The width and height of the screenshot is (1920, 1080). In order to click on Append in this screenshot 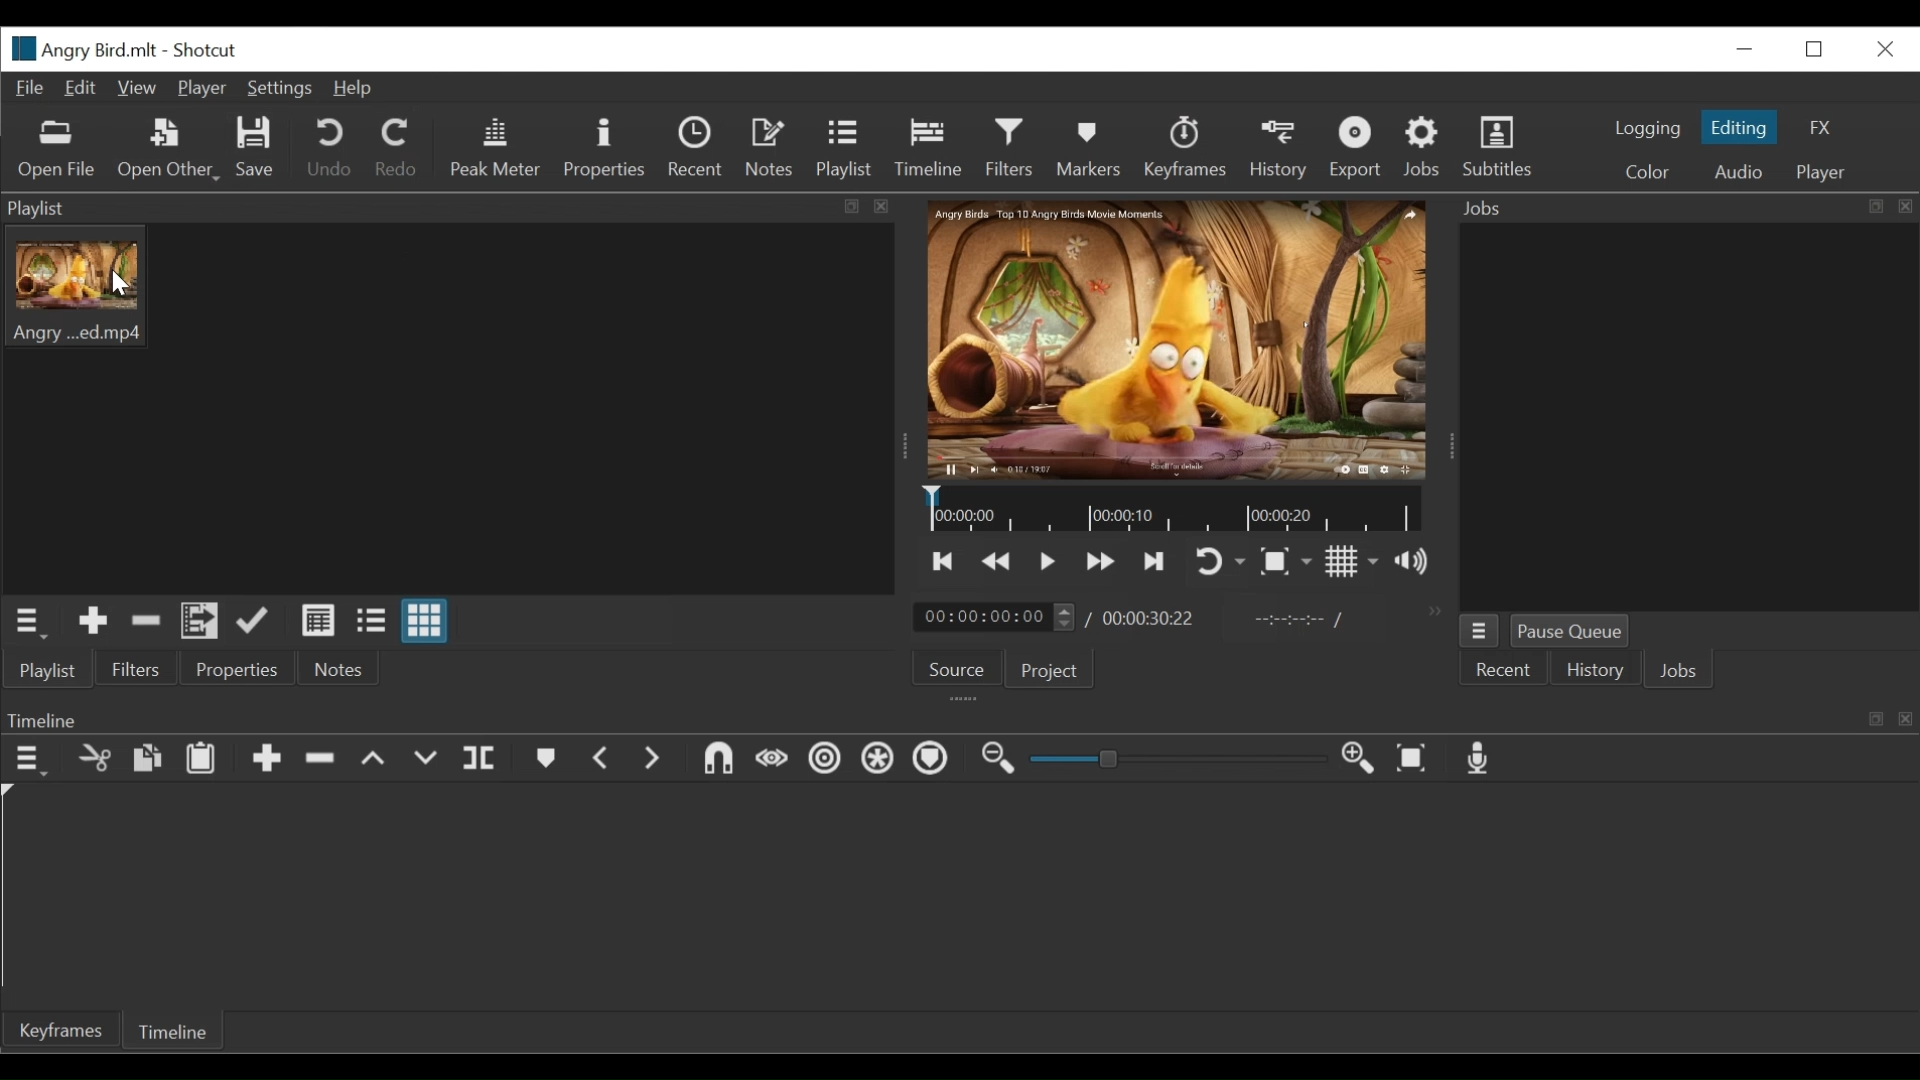, I will do `click(267, 758)`.